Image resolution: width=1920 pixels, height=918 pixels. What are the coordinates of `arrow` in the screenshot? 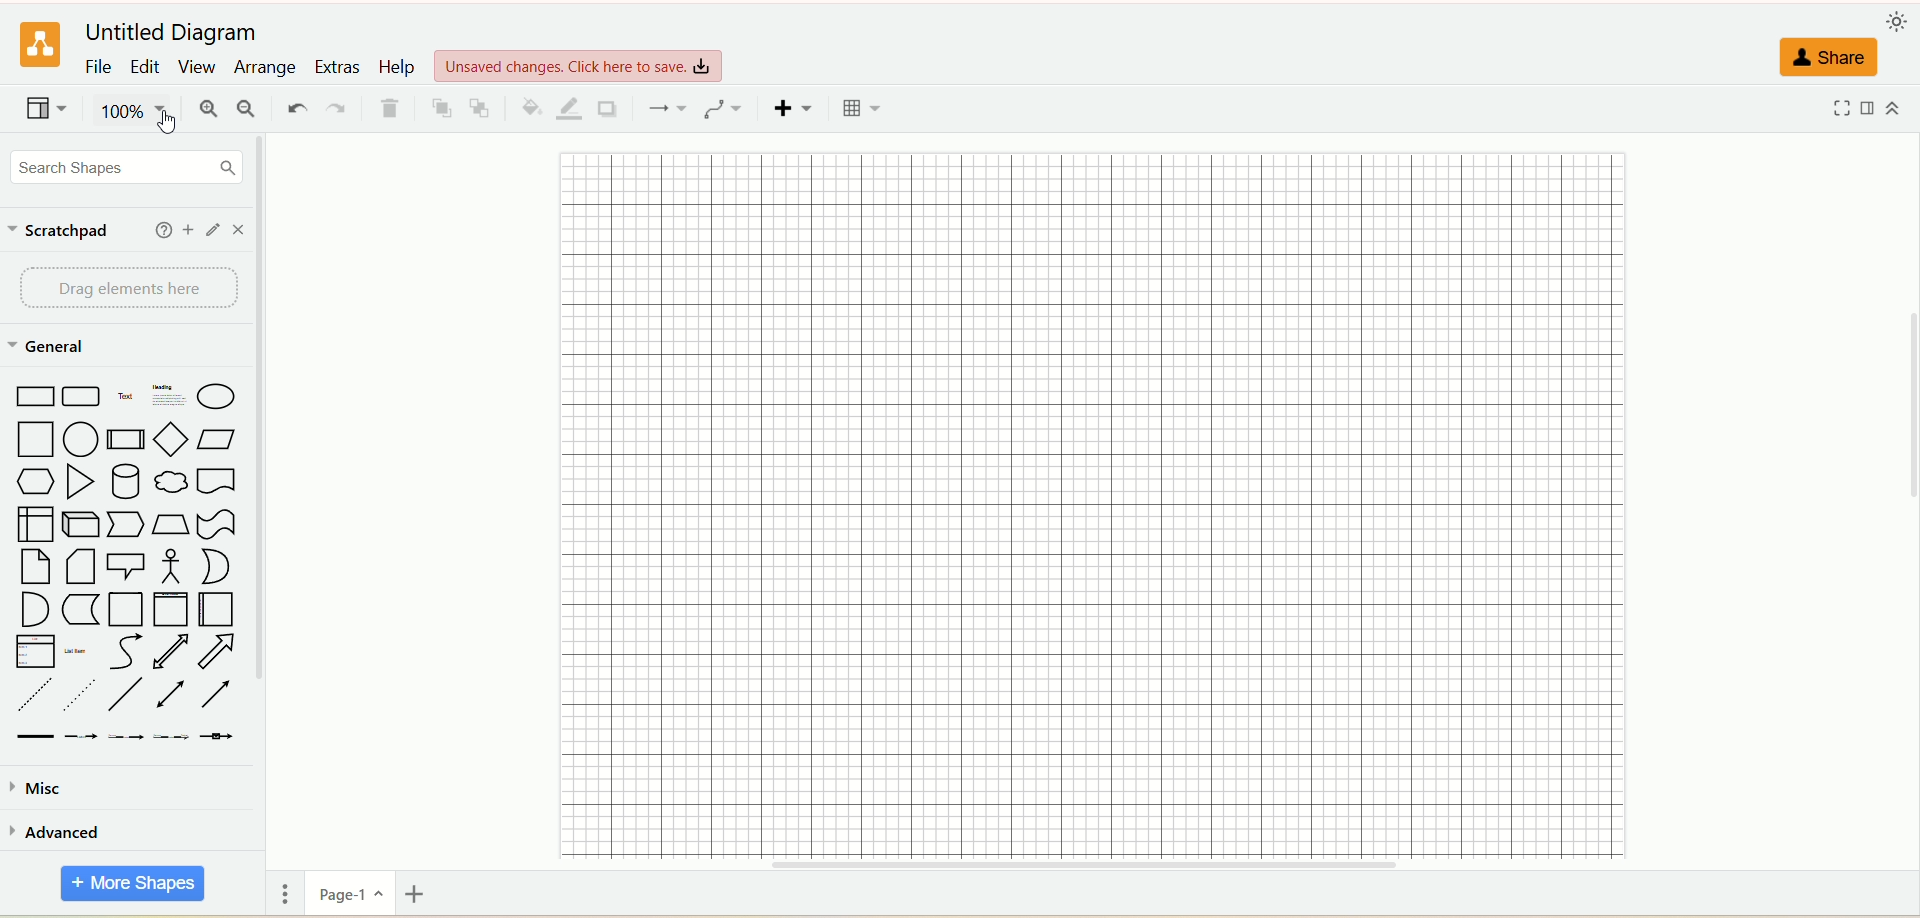 It's located at (218, 651).